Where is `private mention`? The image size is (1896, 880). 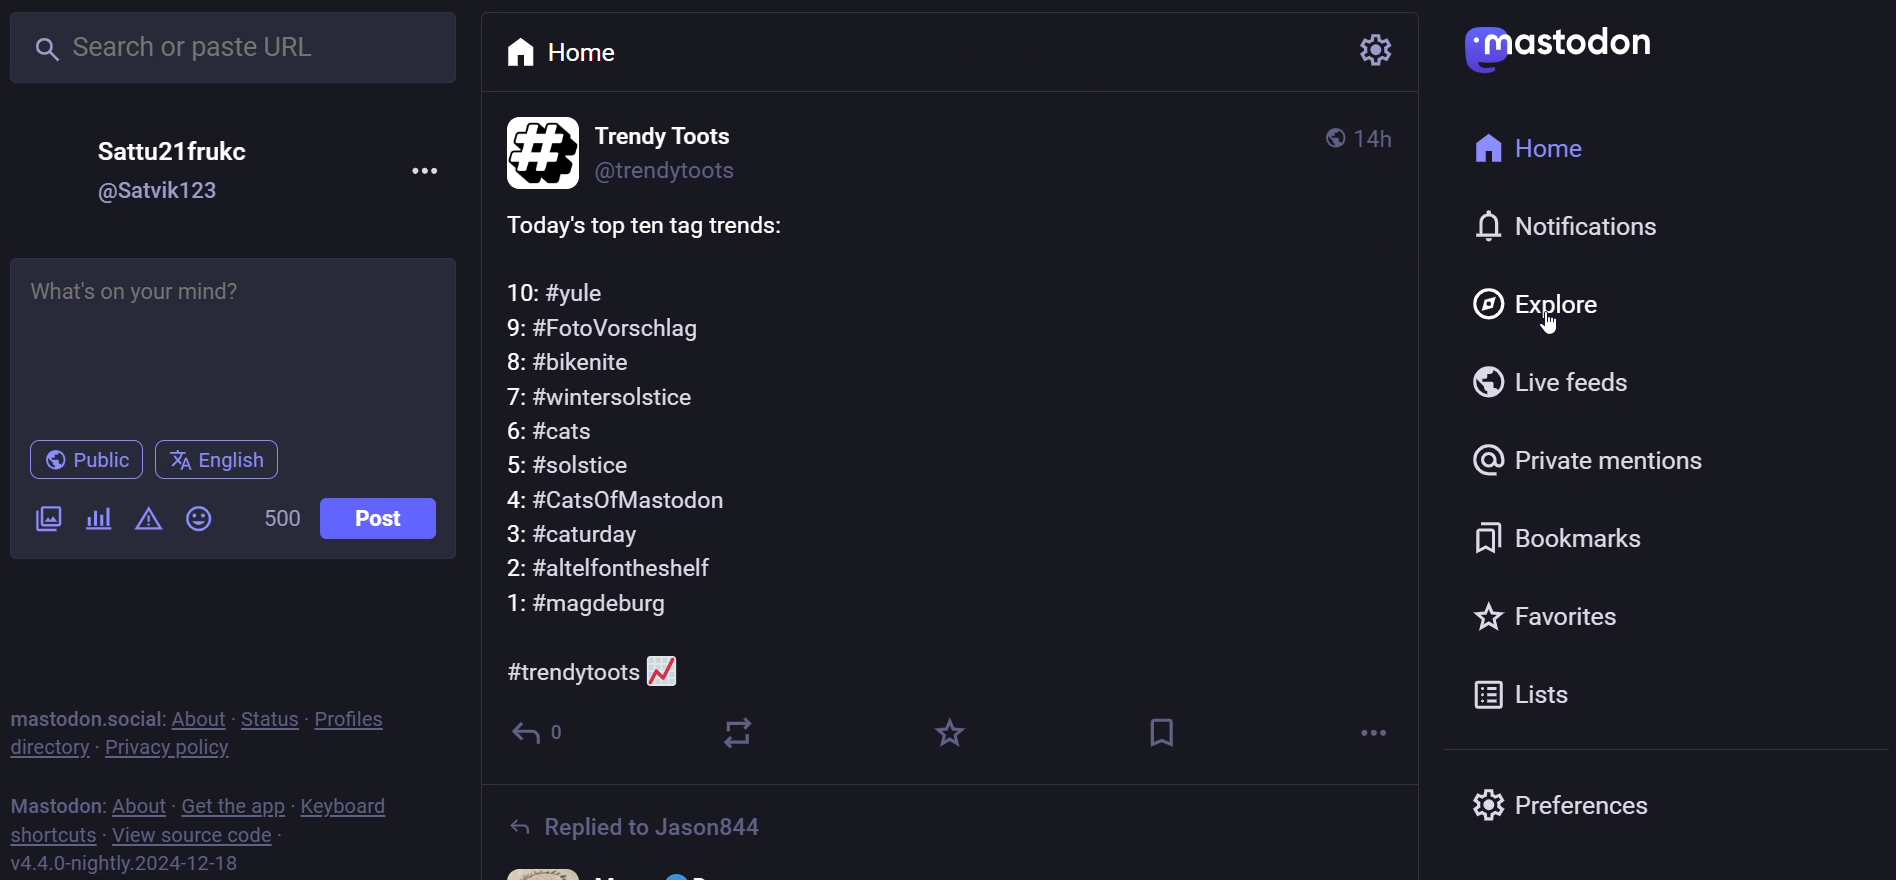
private mention is located at coordinates (1613, 456).